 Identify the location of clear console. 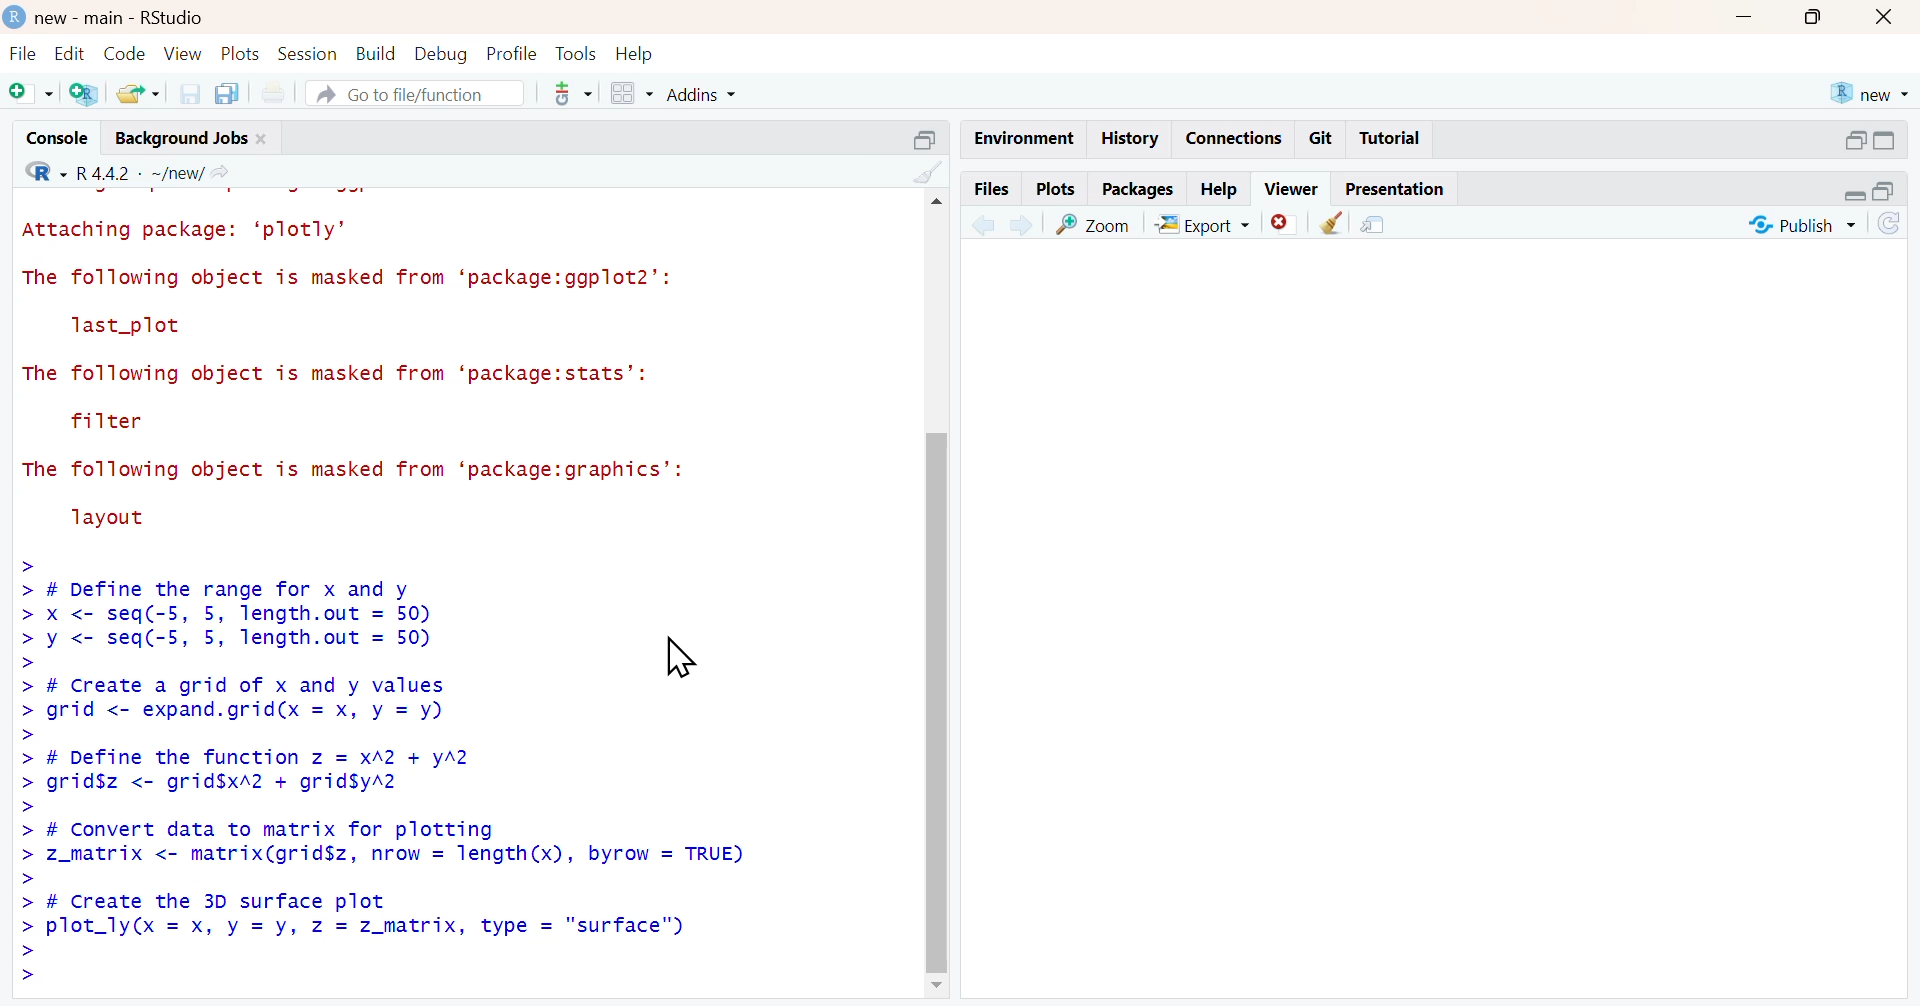
(927, 172).